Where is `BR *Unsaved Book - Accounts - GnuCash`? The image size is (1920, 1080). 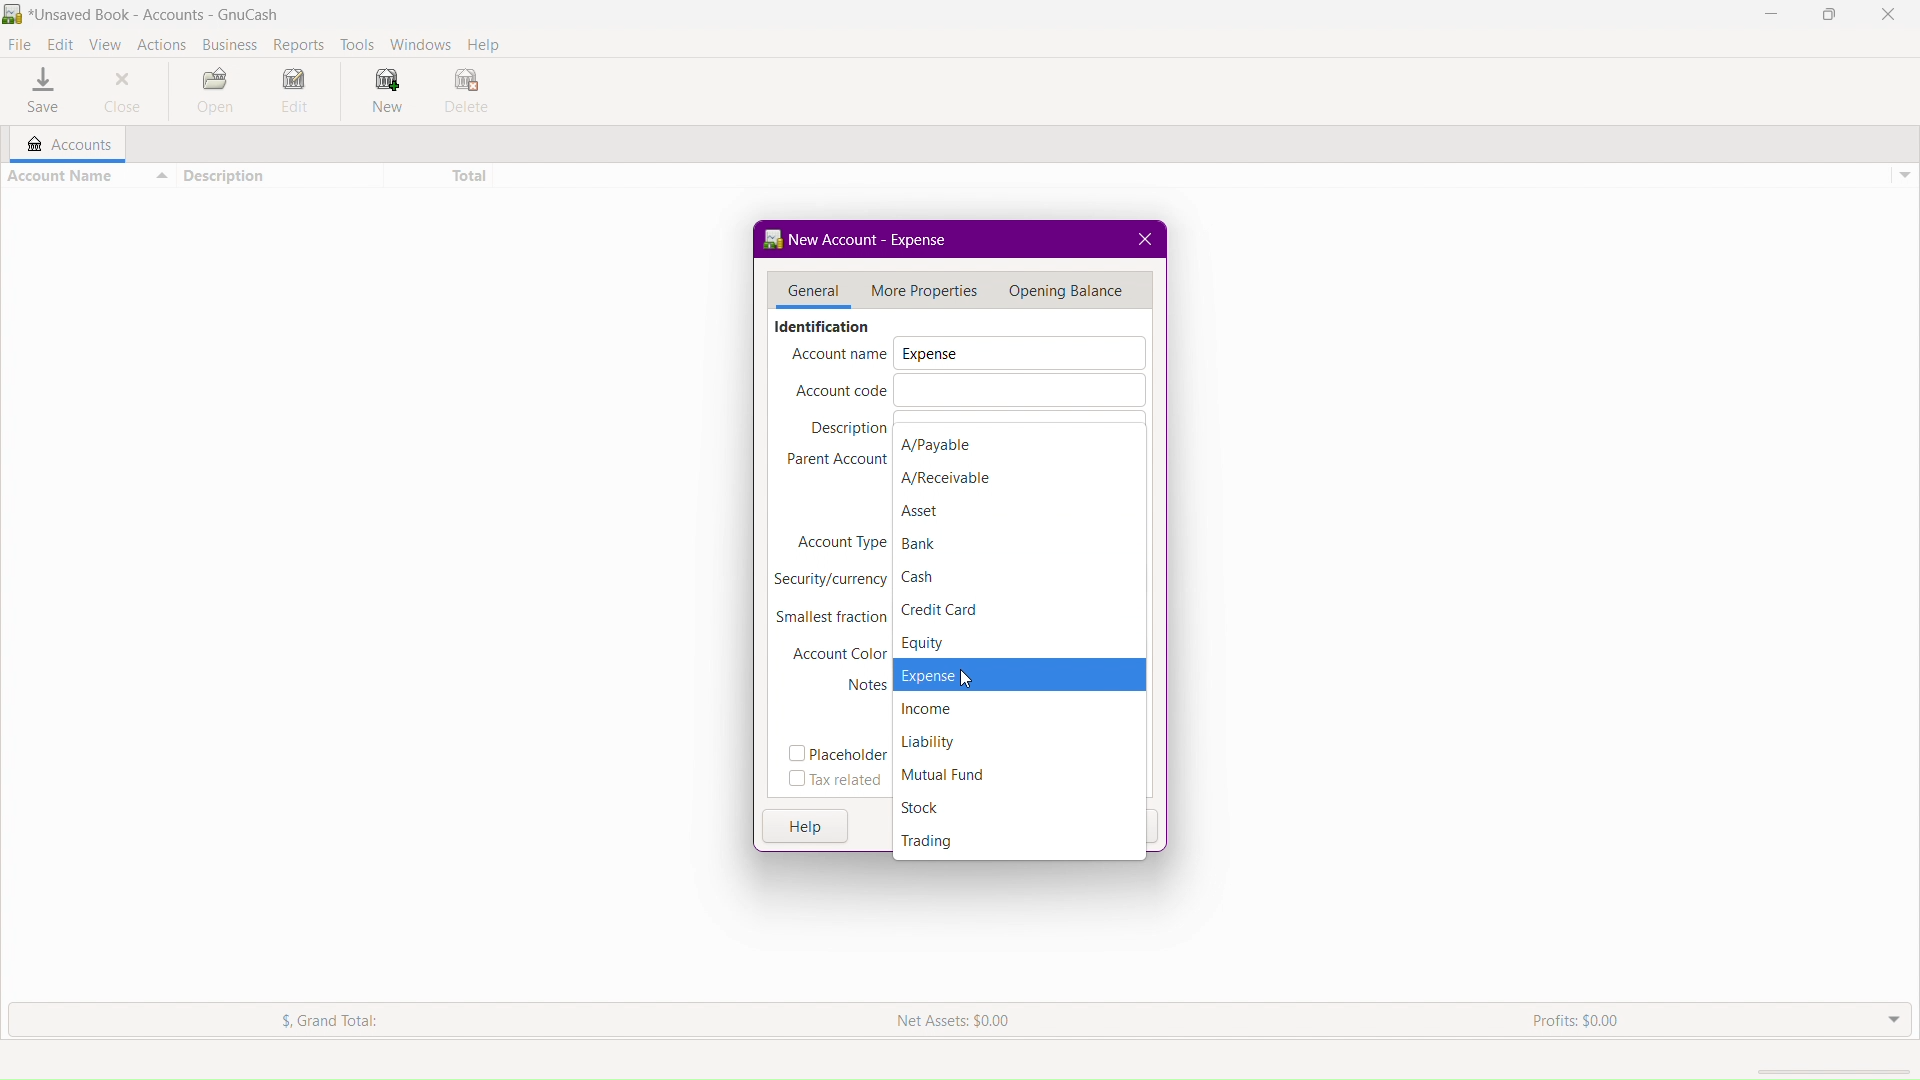
BR *Unsaved Book - Accounts - GnuCash is located at coordinates (149, 13).